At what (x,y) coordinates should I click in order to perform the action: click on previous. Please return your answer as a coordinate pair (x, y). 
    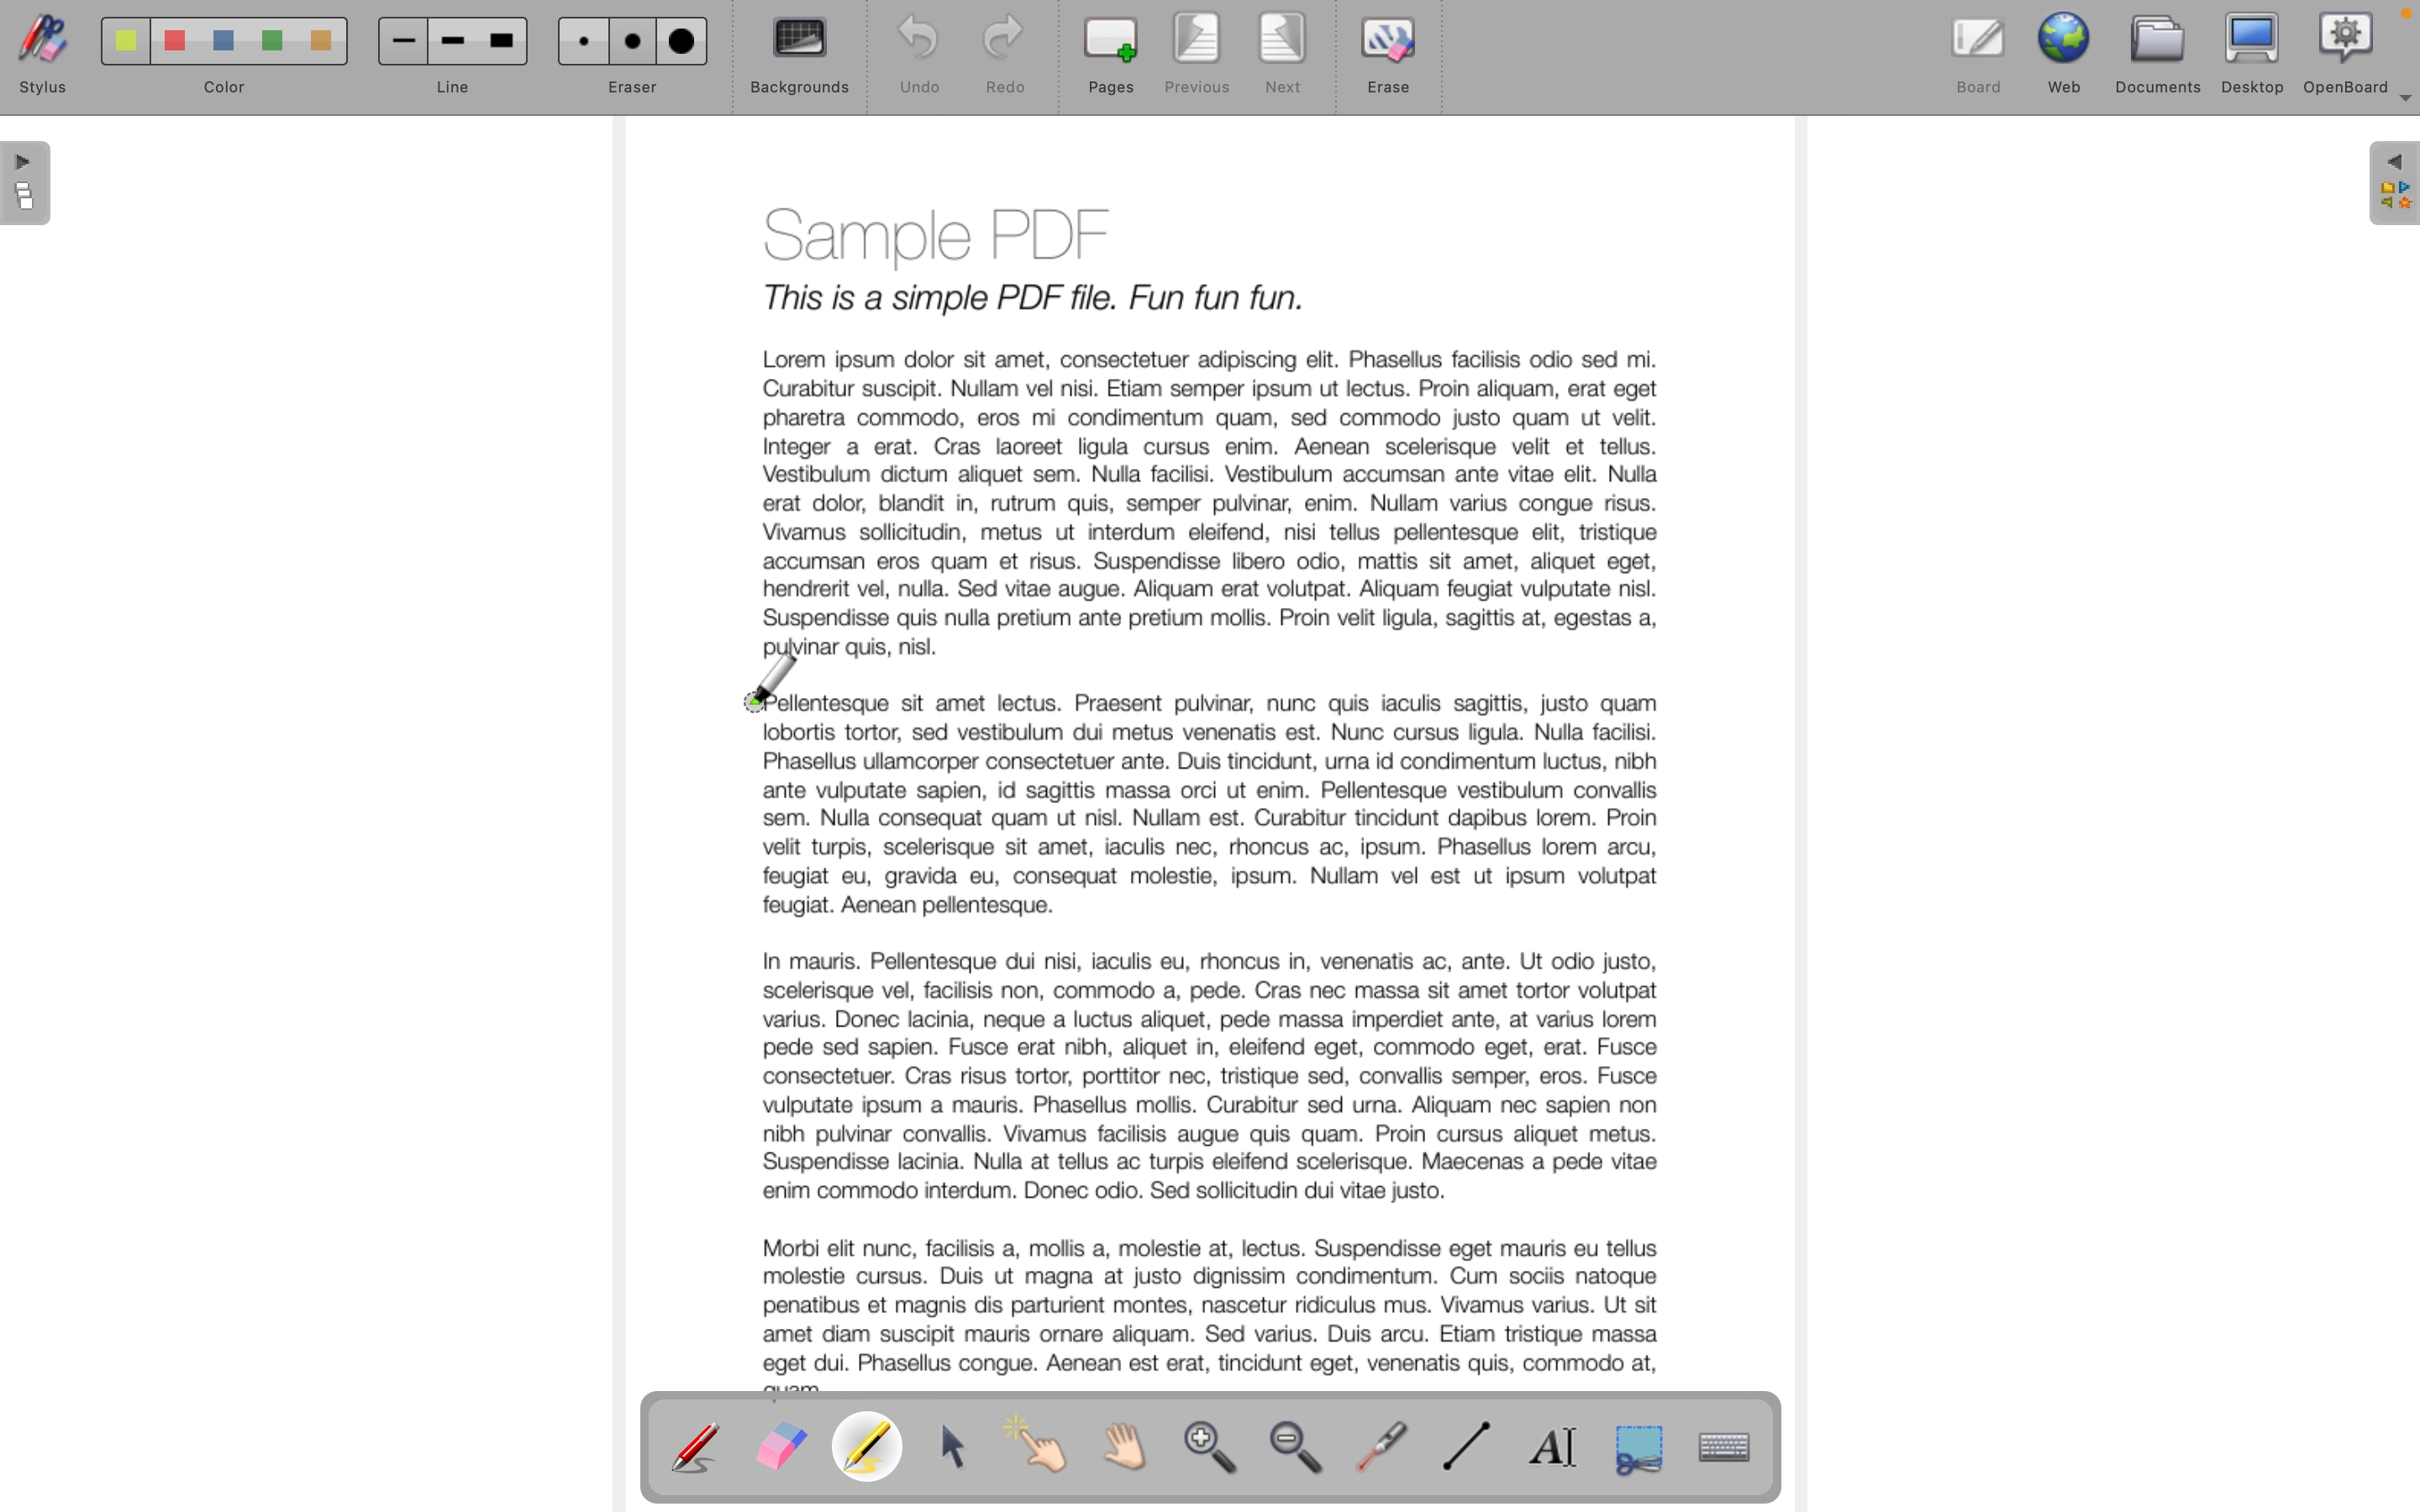
    Looking at the image, I should click on (1206, 56).